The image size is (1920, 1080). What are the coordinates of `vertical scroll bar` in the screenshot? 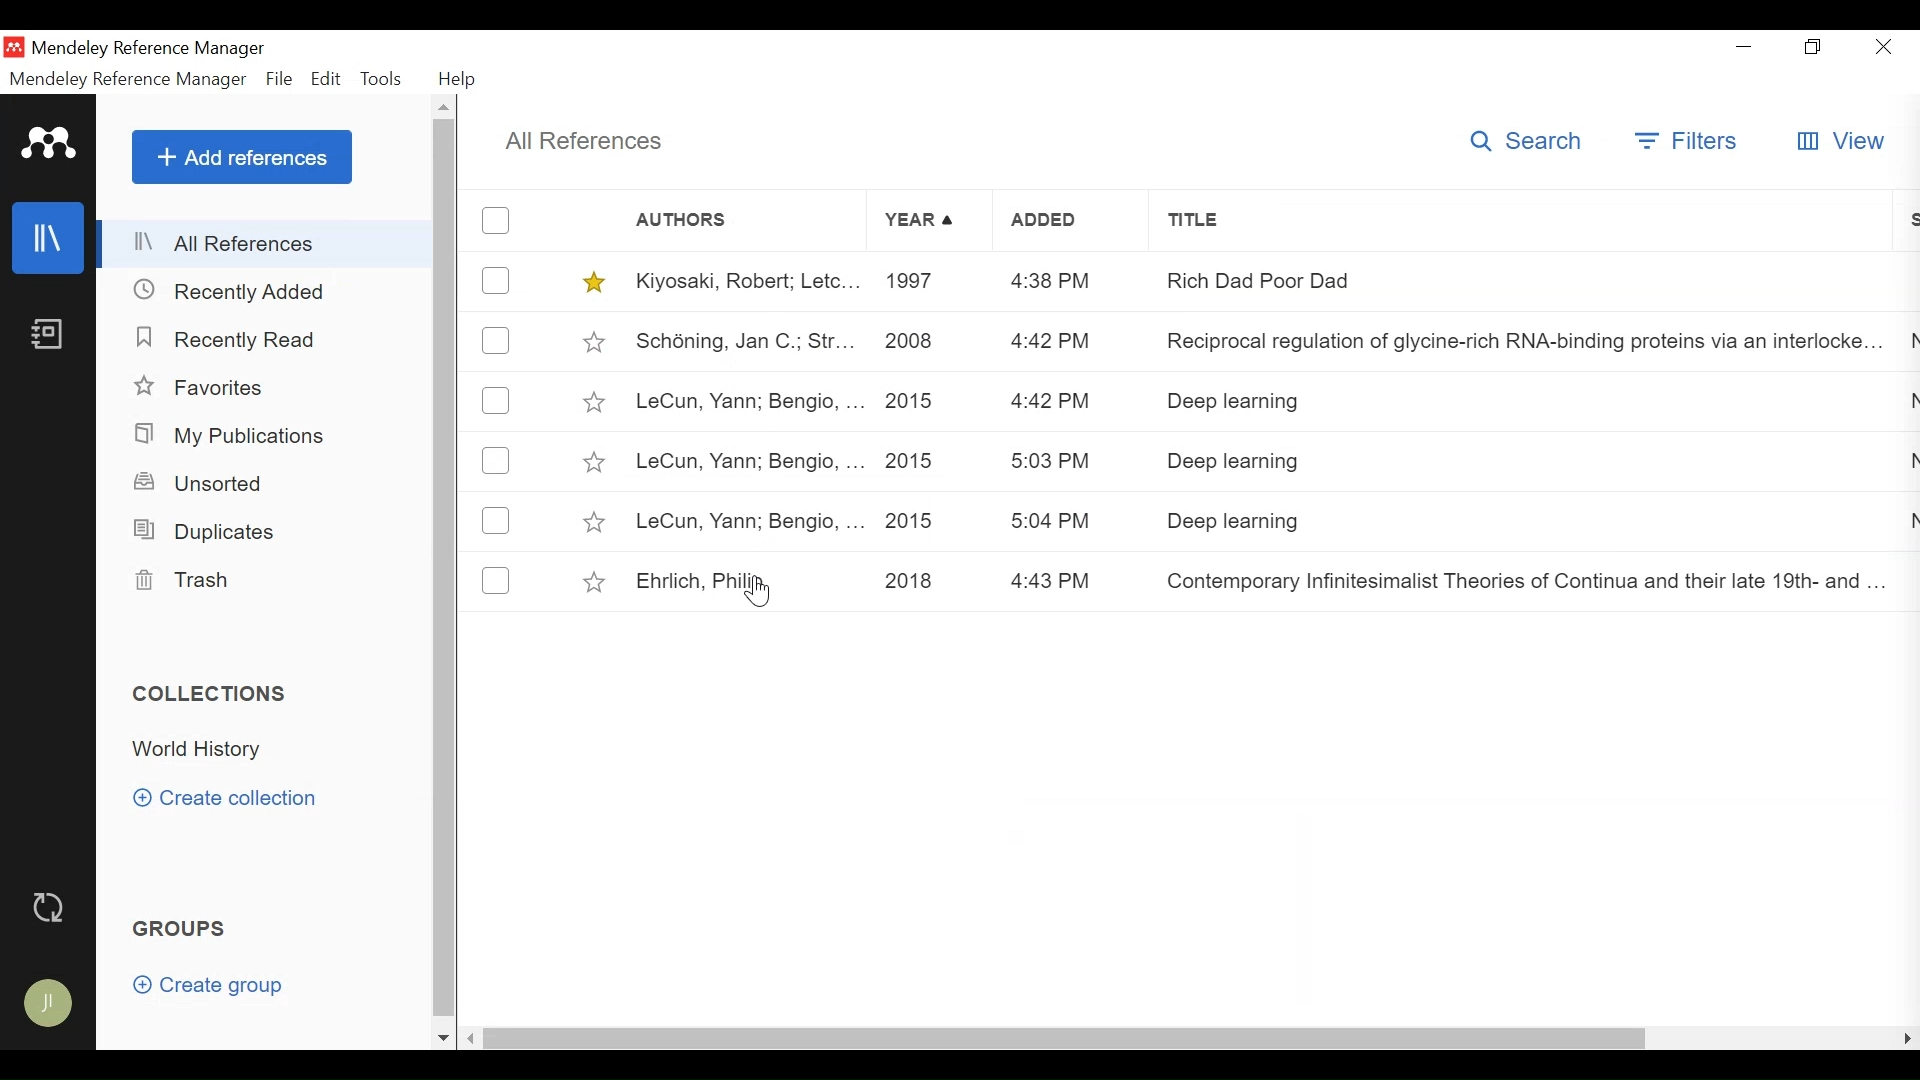 It's located at (443, 569).